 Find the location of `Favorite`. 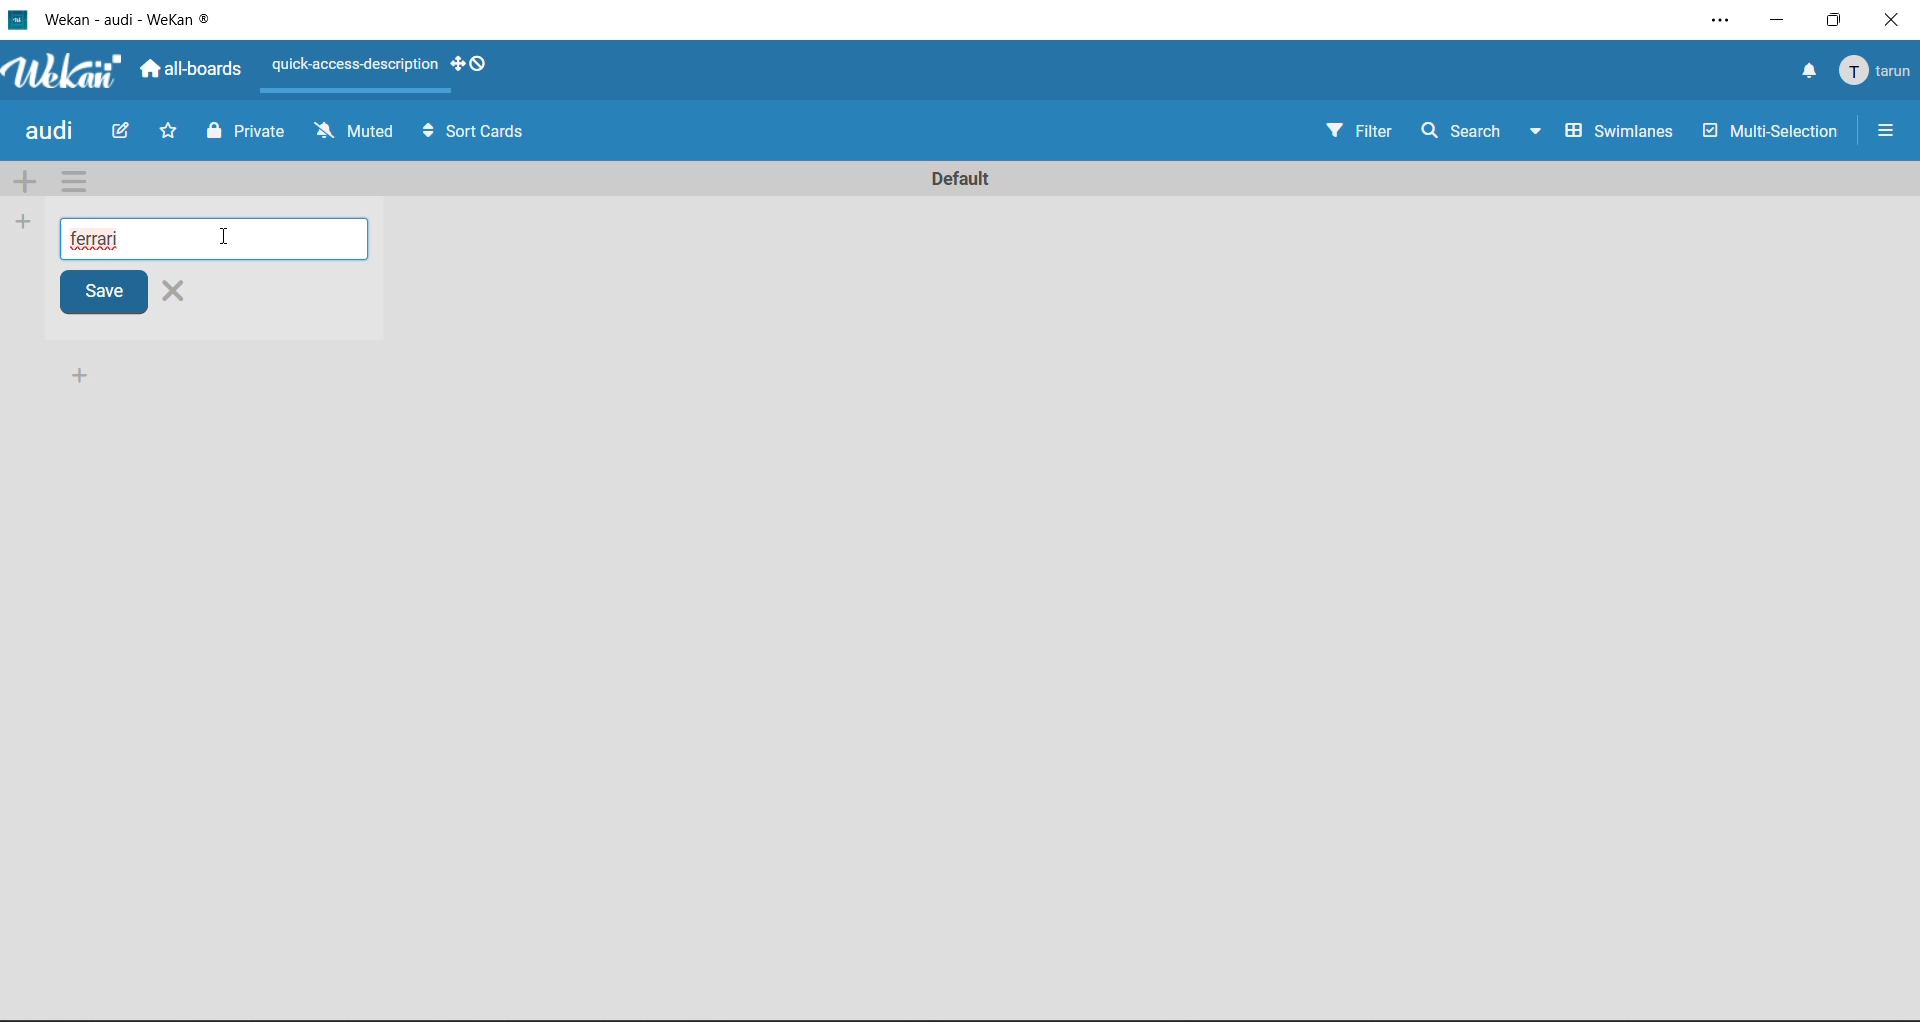

Favorite is located at coordinates (169, 131).